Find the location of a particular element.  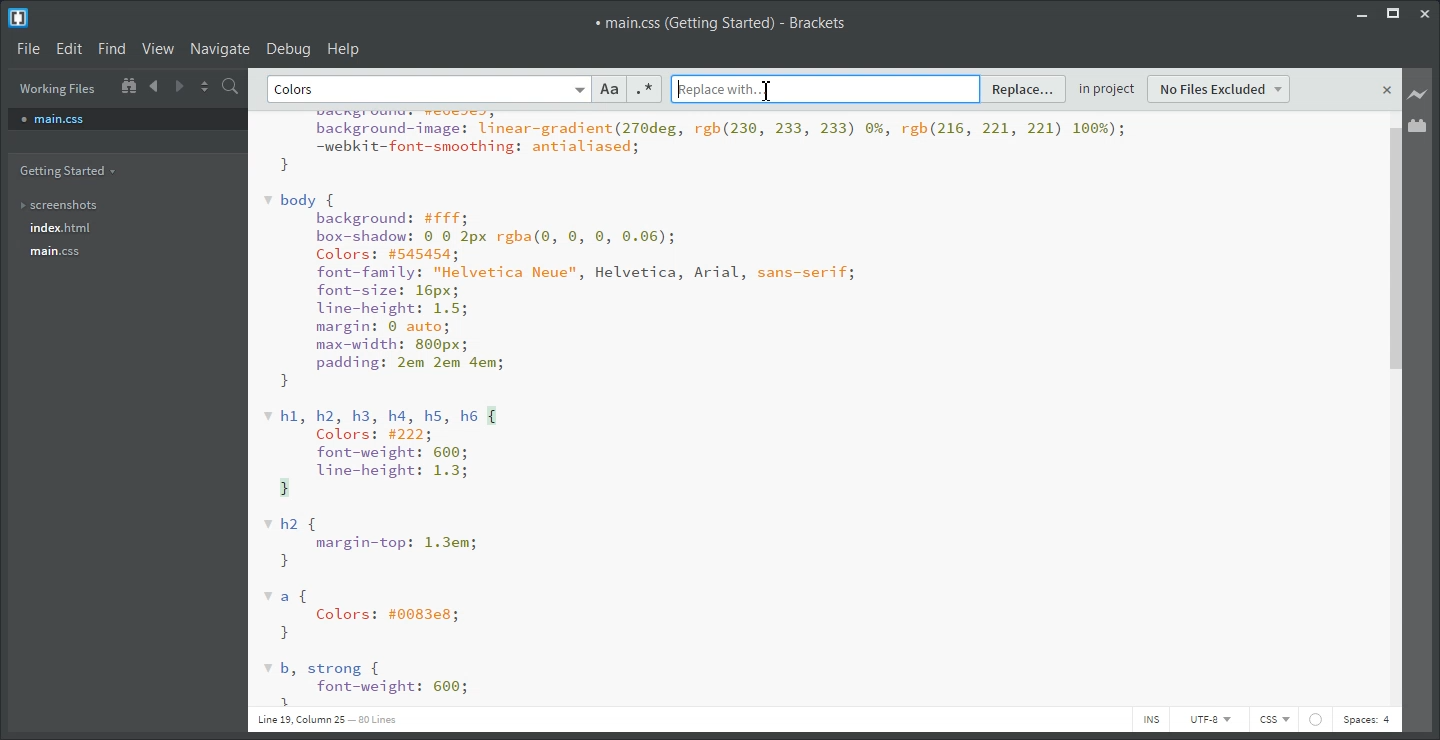

Find is located at coordinates (111, 49).